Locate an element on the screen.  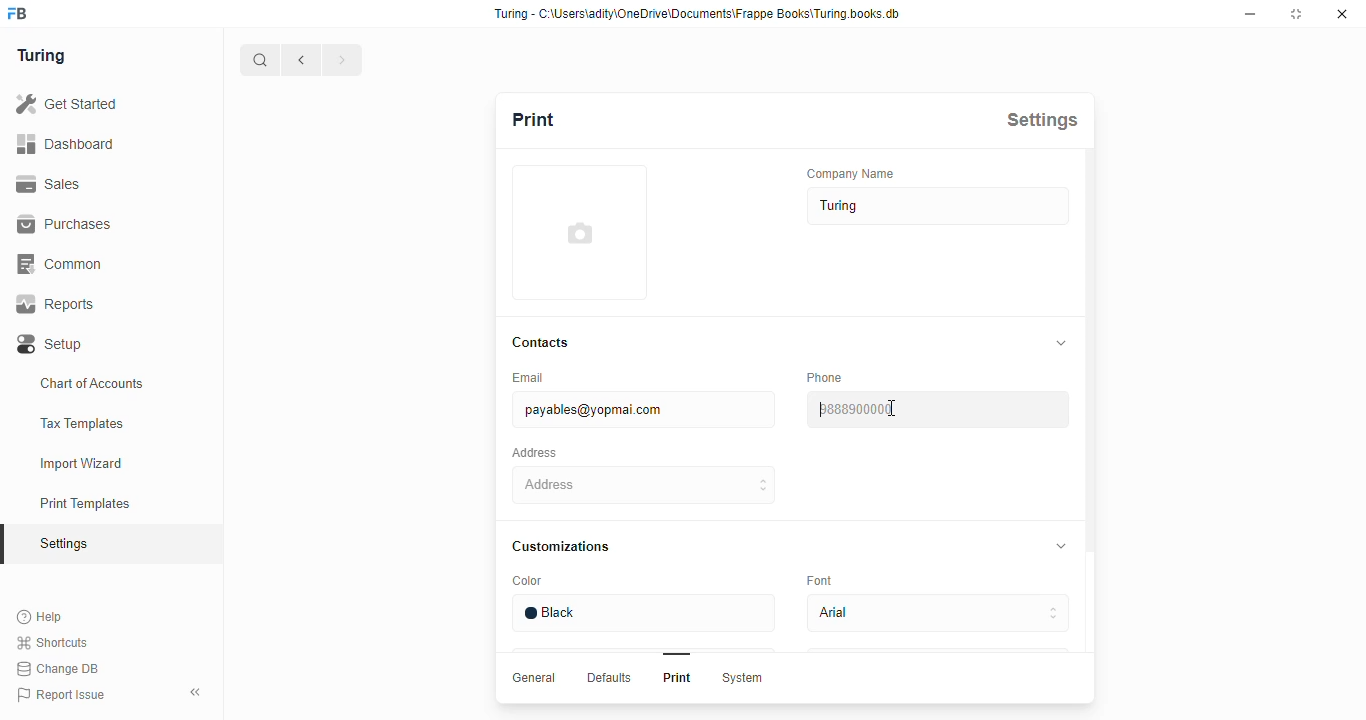
Print is located at coordinates (676, 678).